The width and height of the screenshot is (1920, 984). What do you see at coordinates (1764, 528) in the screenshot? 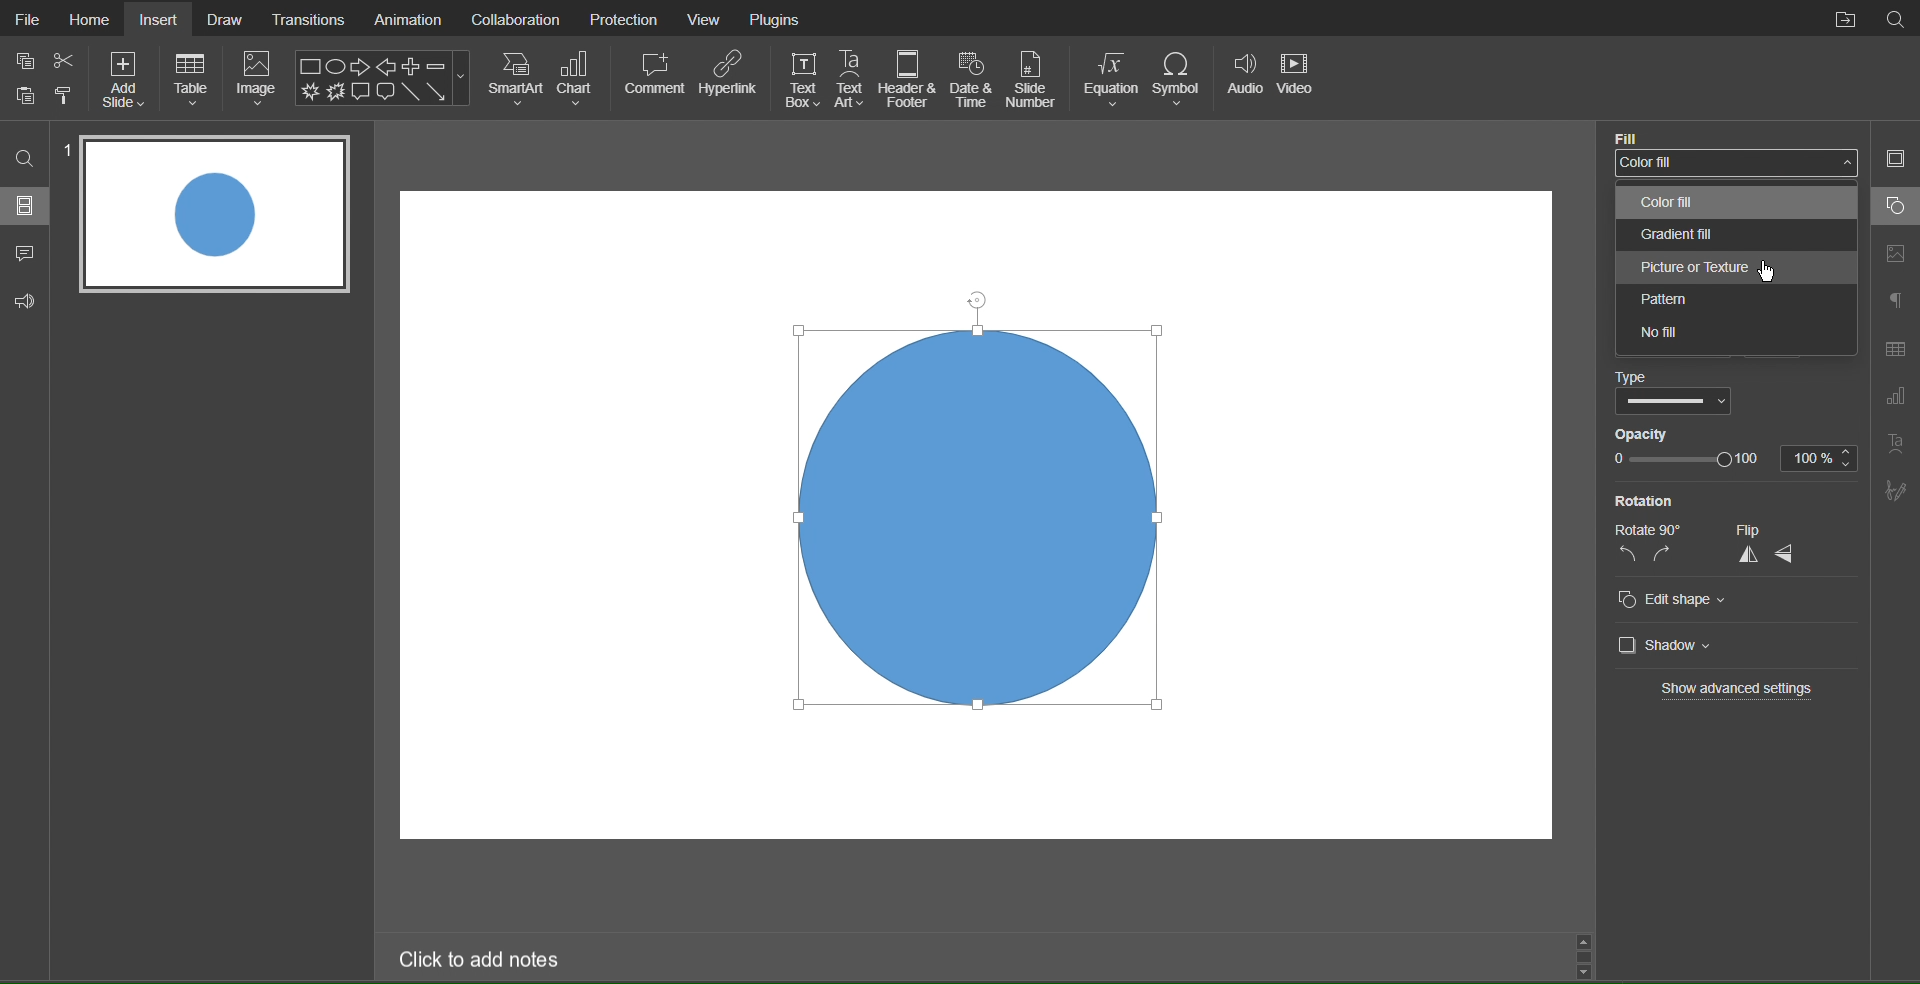
I see `flip` at bounding box center [1764, 528].